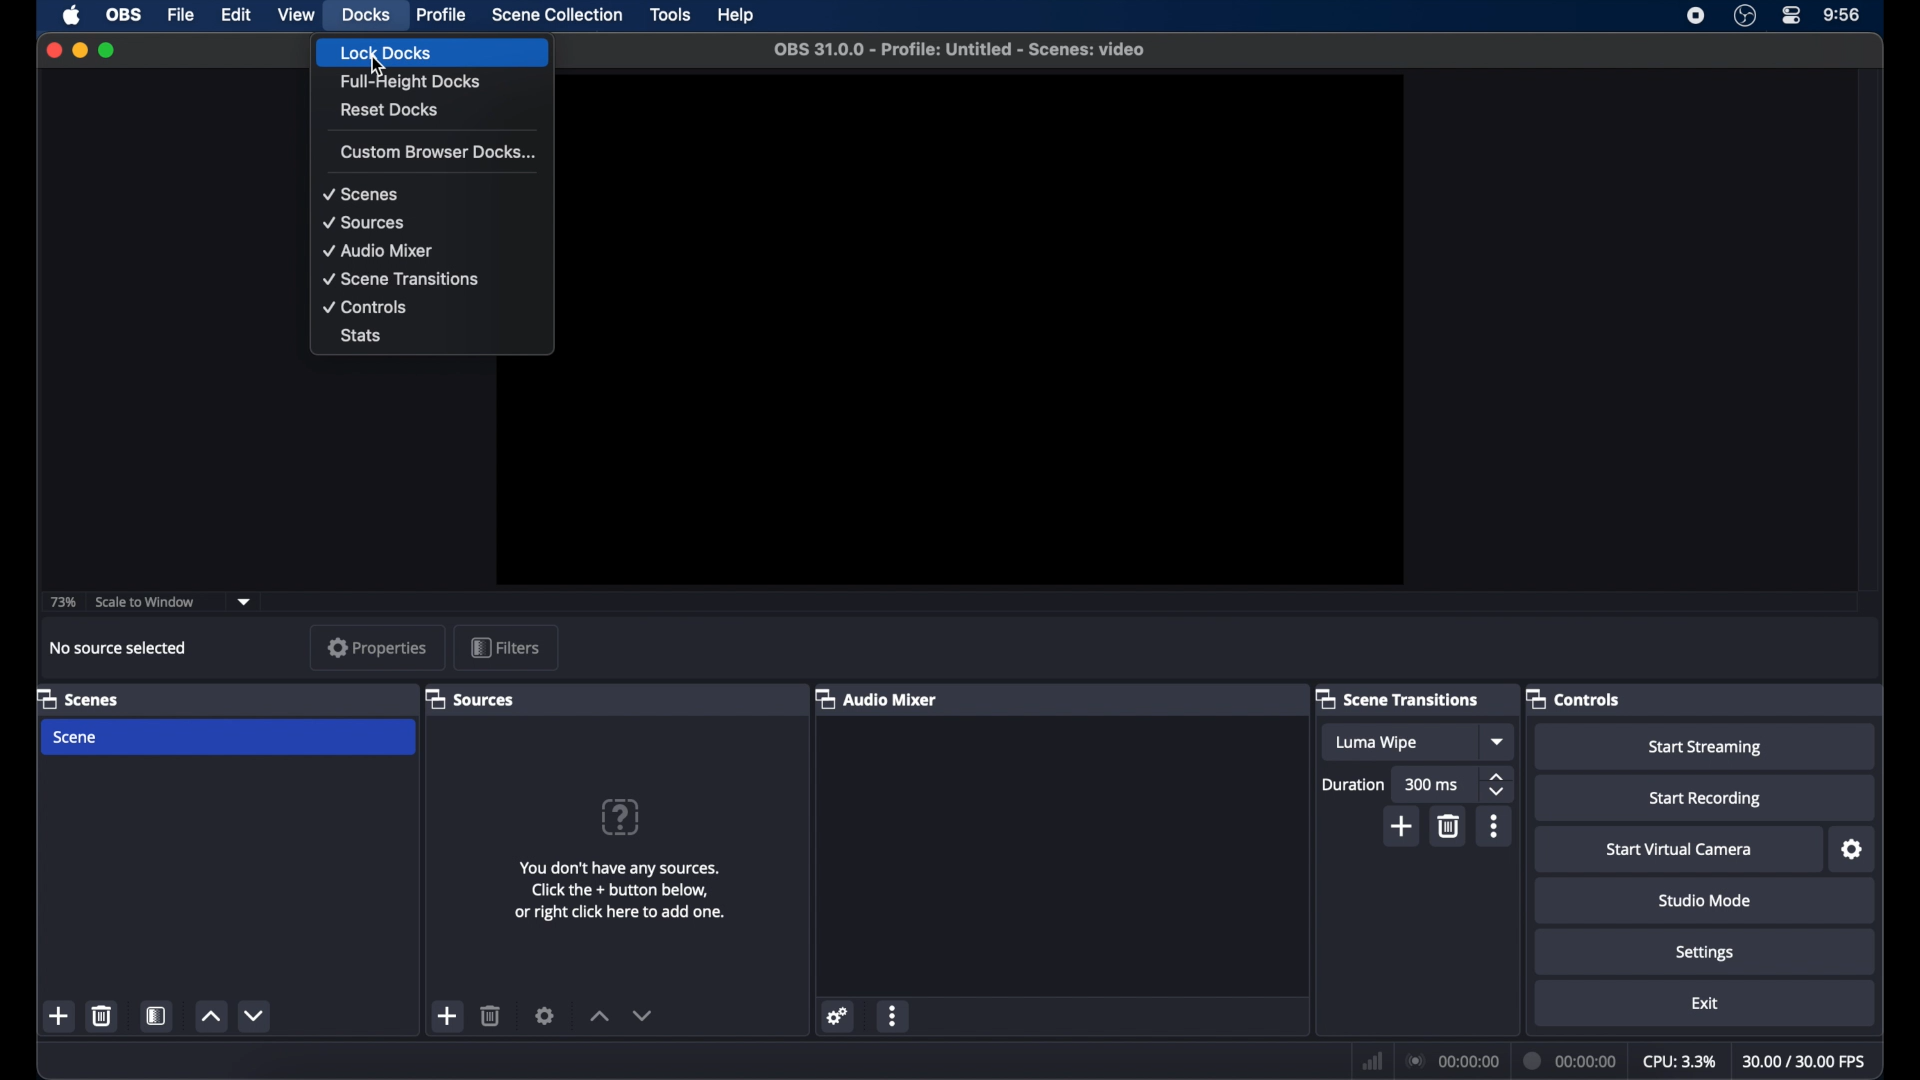 The height and width of the screenshot is (1080, 1920). Describe the element at coordinates (737, 15) in the screenshot. I see `help` at that location.